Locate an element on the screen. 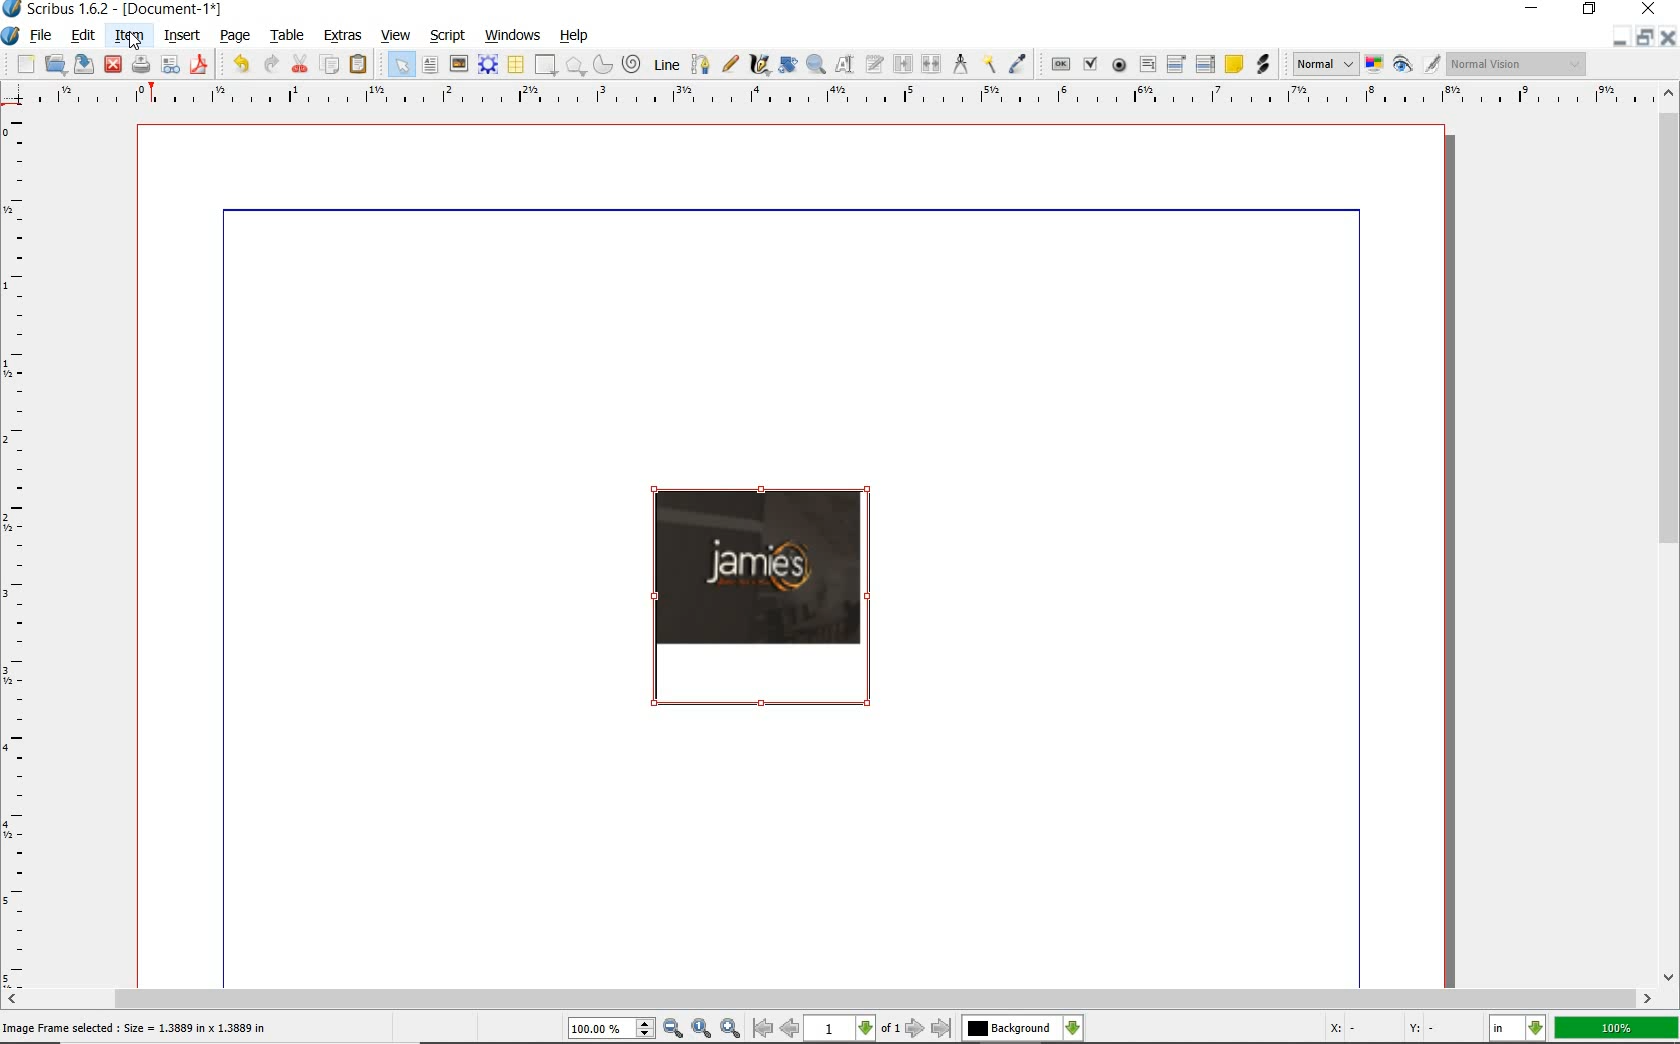  save as pdf is located at coordinates (200, 64).